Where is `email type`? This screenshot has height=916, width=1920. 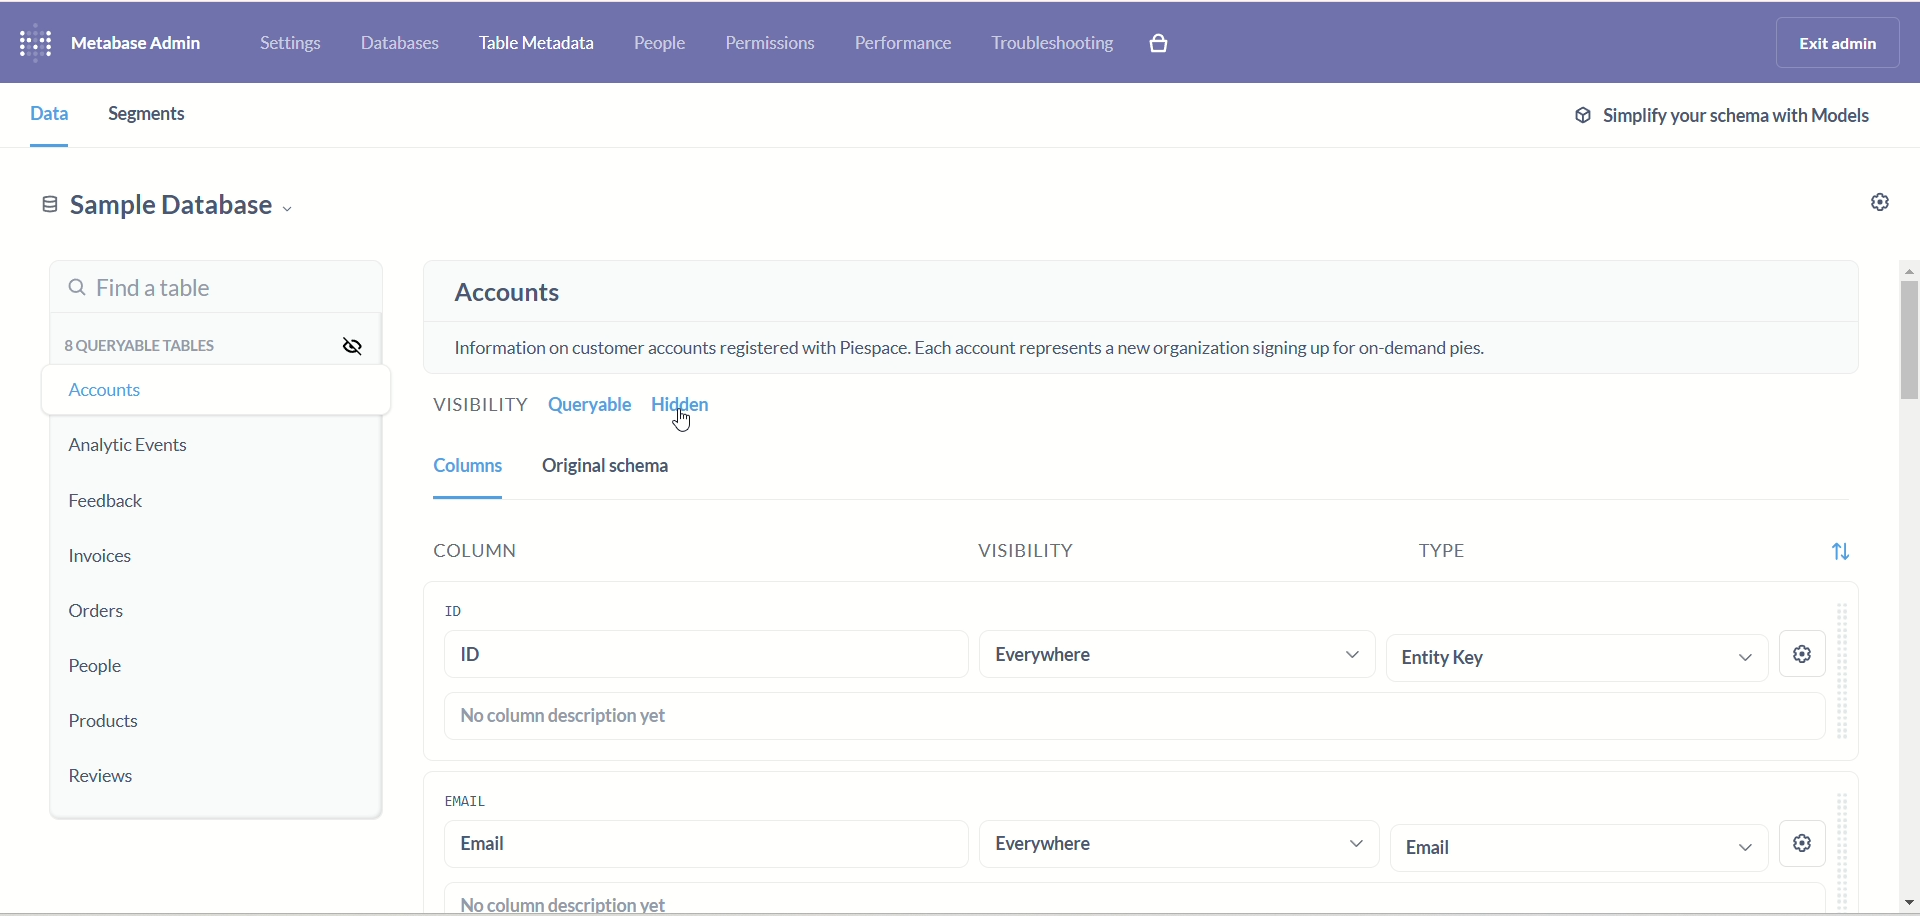
email type is located at coordinates (1579, 846).